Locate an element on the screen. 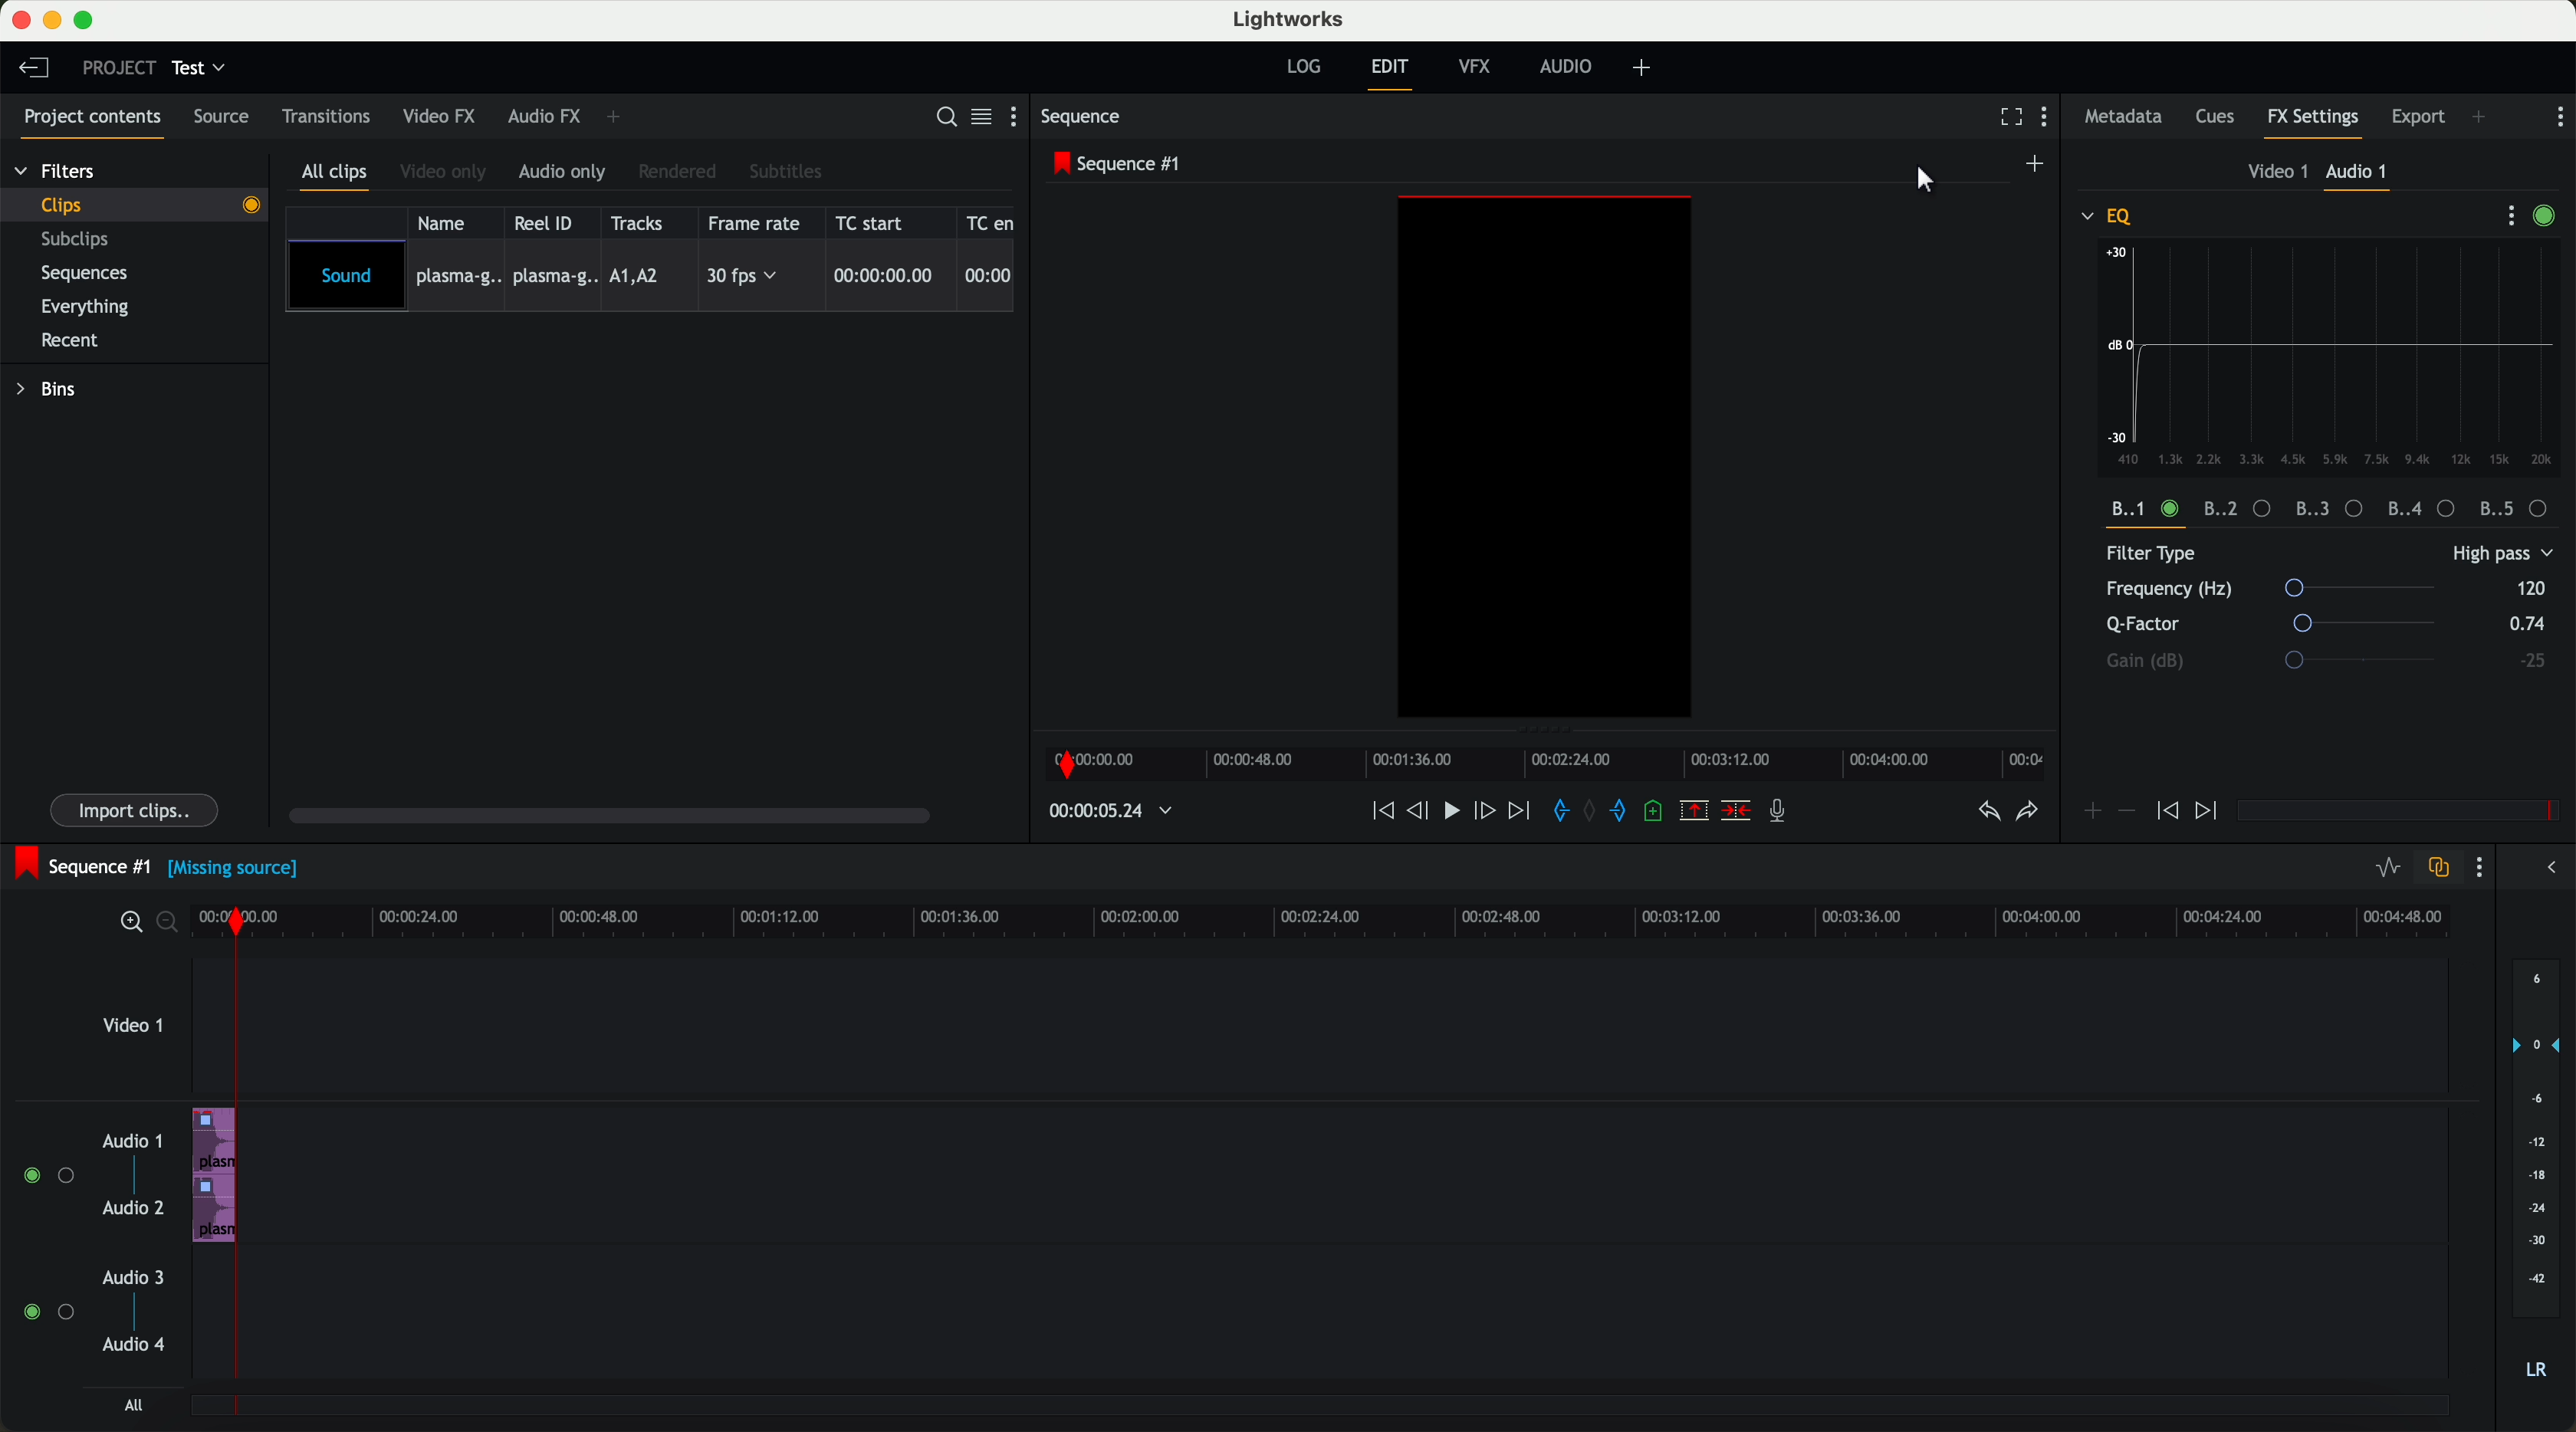  Q-Factor is located at coordinates (2276, 624).